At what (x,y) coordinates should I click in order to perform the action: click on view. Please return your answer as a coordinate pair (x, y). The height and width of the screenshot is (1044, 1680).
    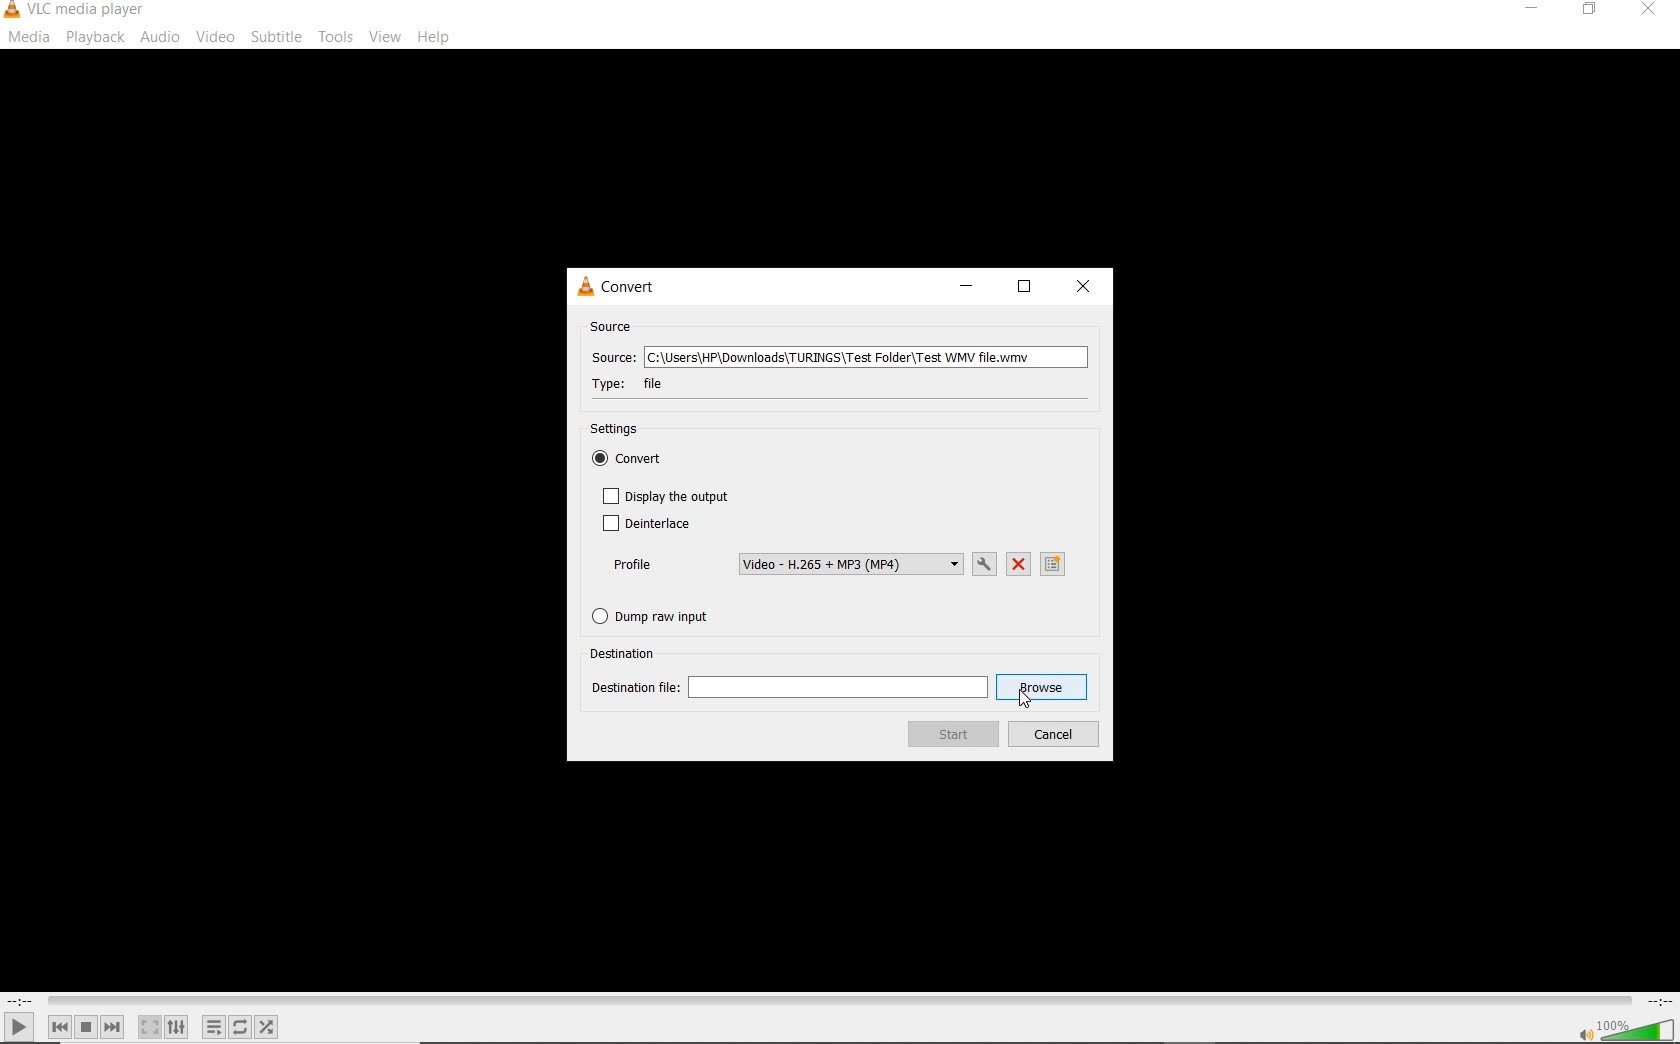
    Looking at the image, I should click on (386, 37).